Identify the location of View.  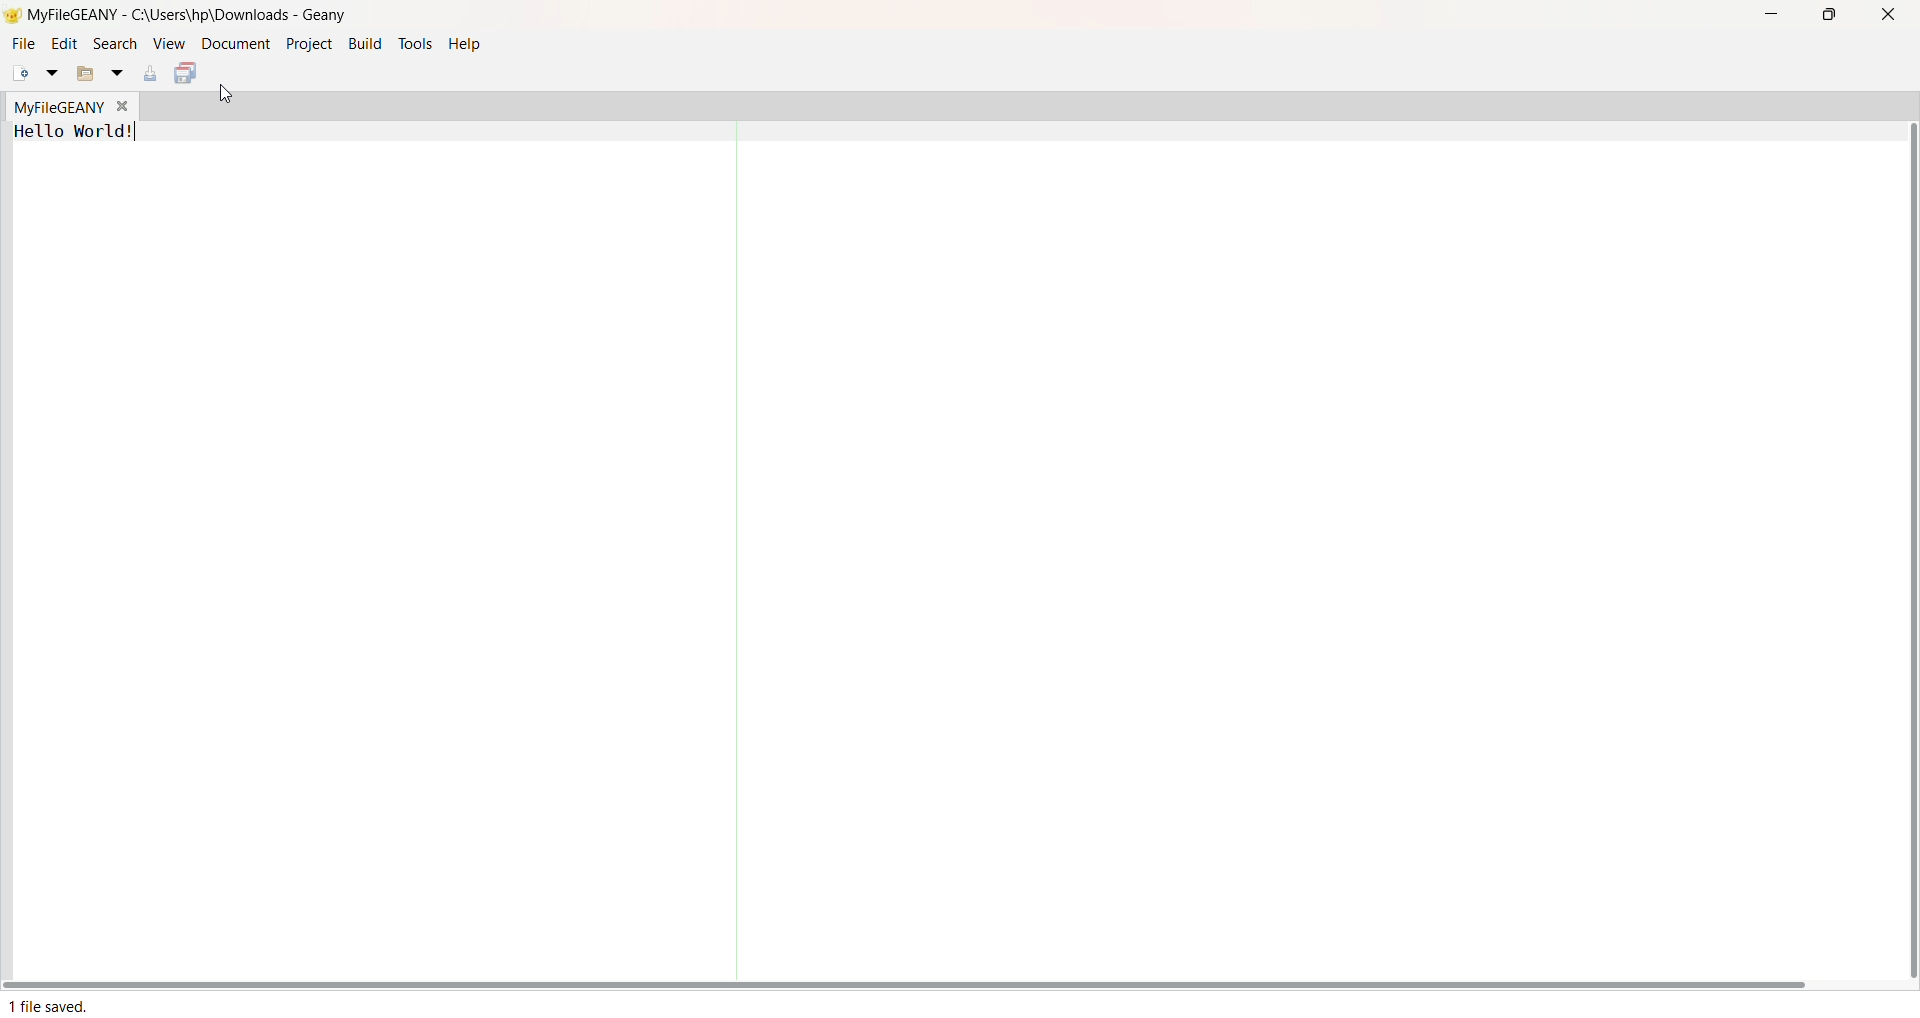
(168, 44).